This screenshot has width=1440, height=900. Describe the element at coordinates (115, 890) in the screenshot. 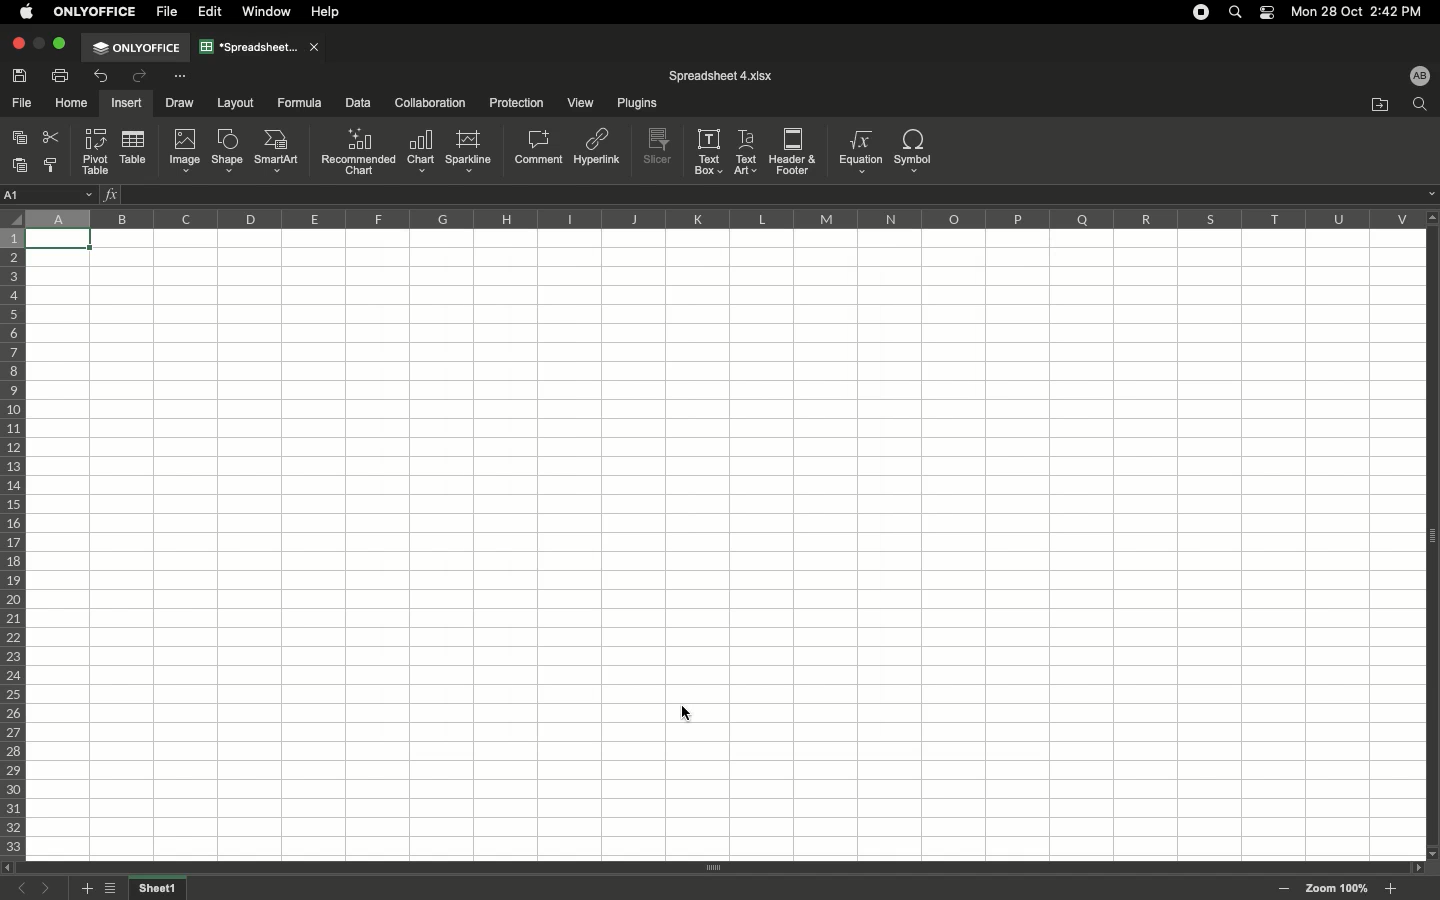

I see `List of sheets` at that location.